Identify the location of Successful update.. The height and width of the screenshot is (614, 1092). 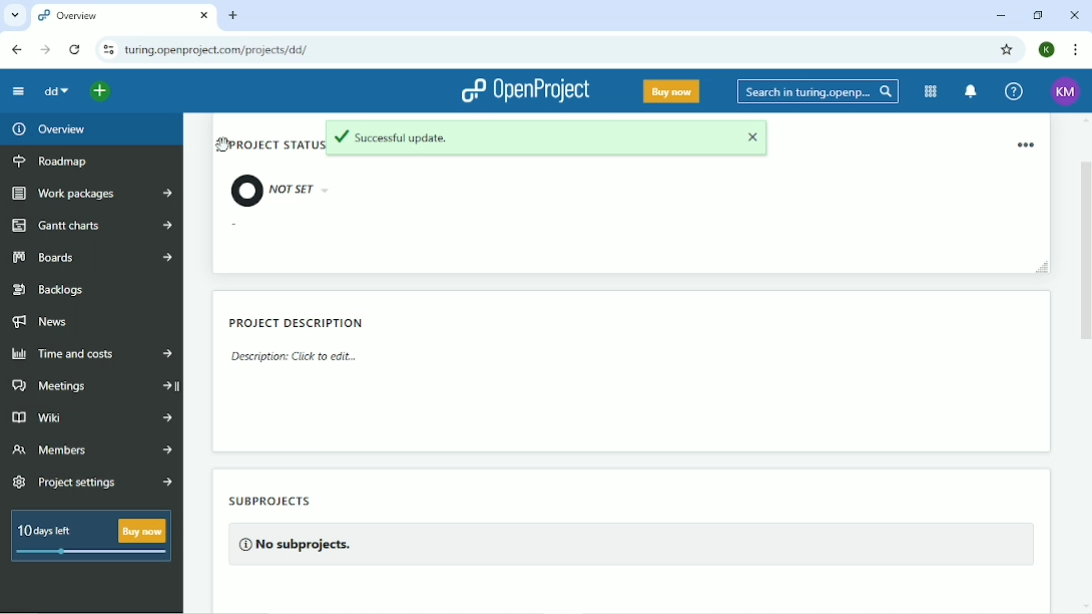
(550, 140).